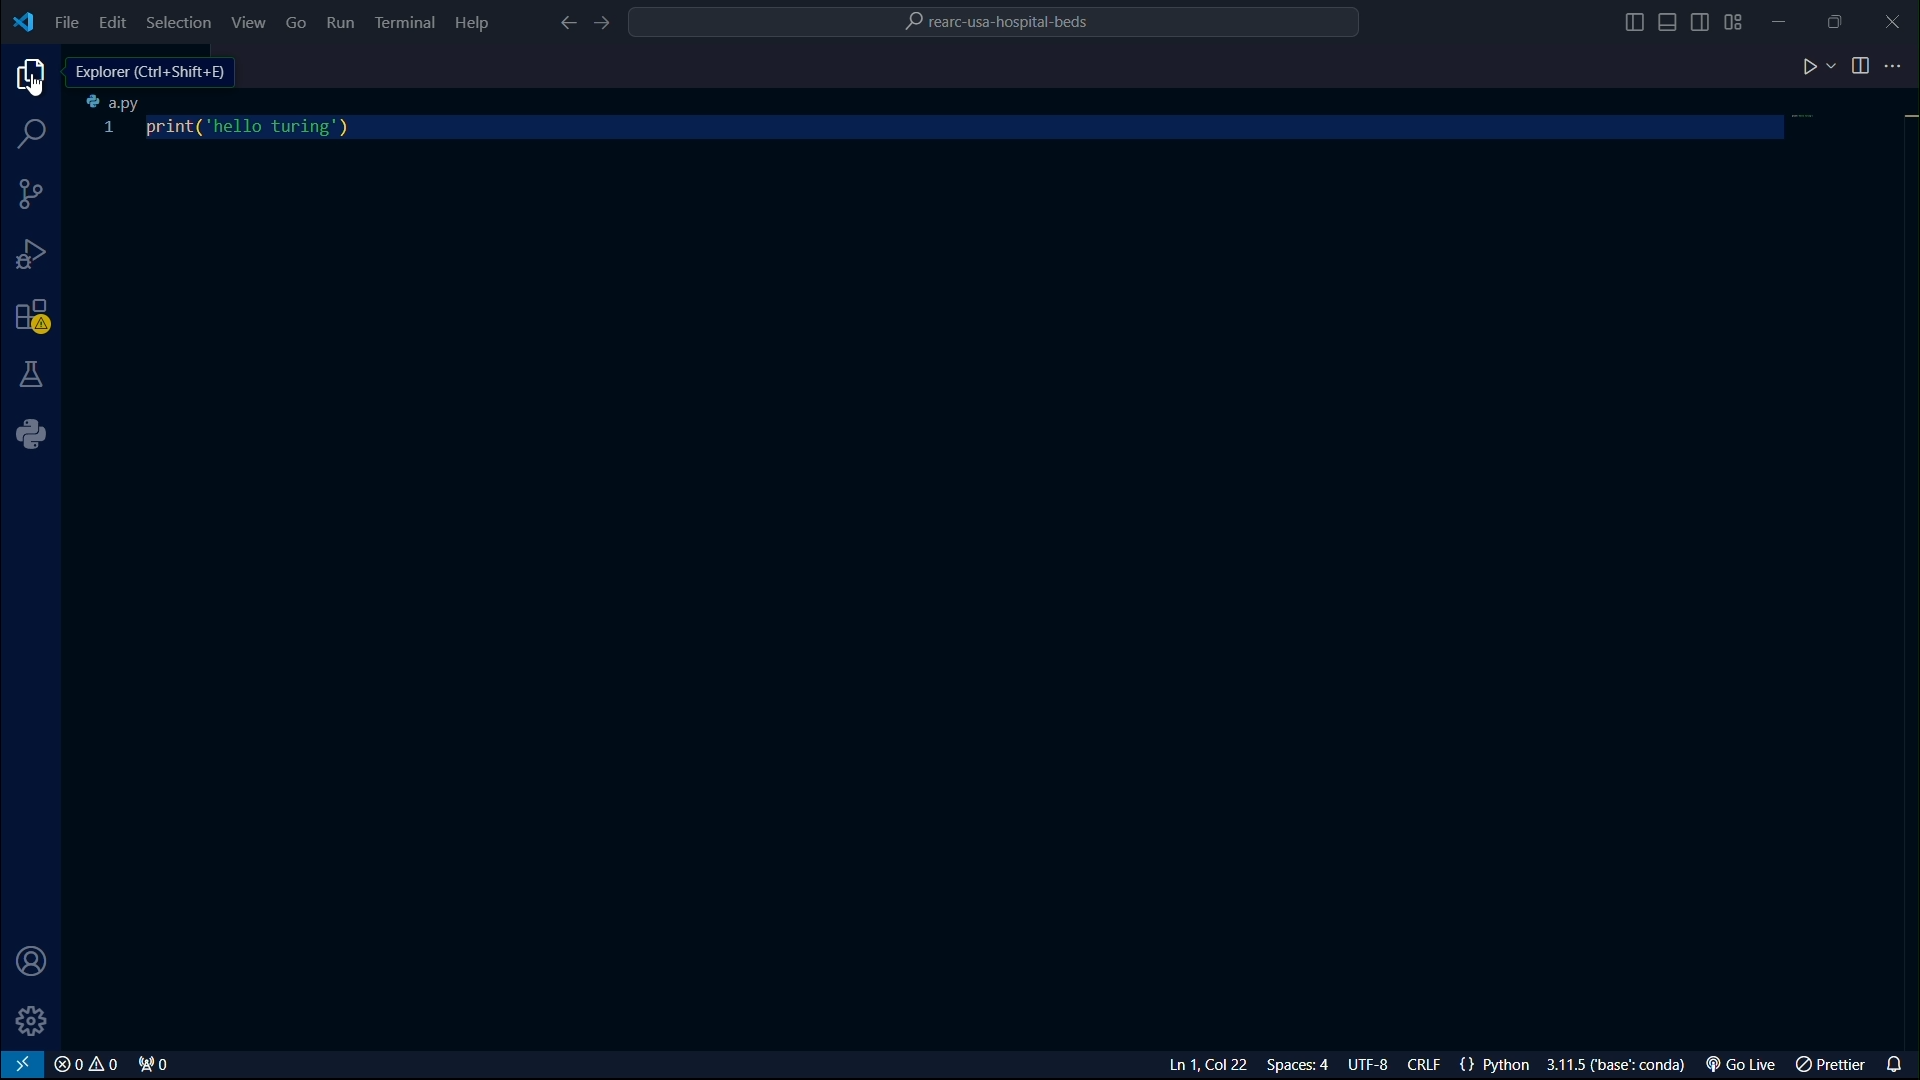  Describe the element at coordinates (24, 24) in the screenshot. I see `logo` at that location.